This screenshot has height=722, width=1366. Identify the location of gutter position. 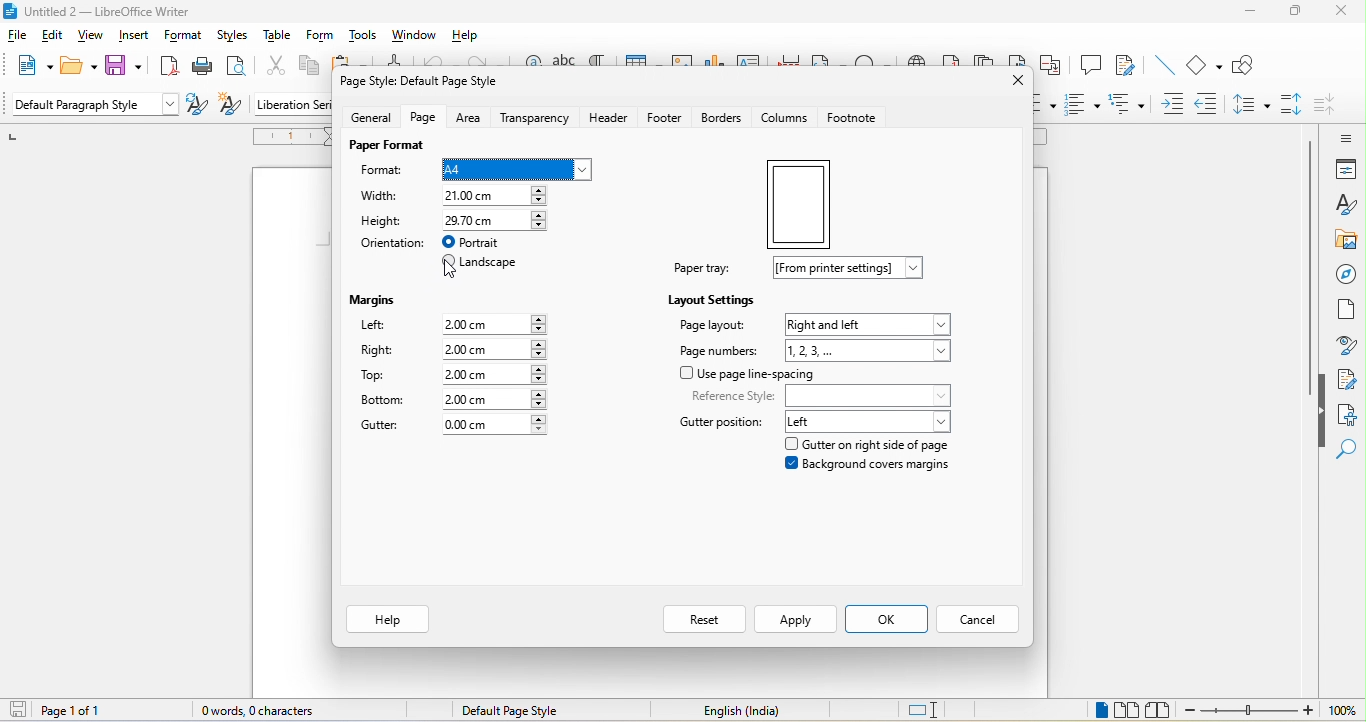
(721, 420).